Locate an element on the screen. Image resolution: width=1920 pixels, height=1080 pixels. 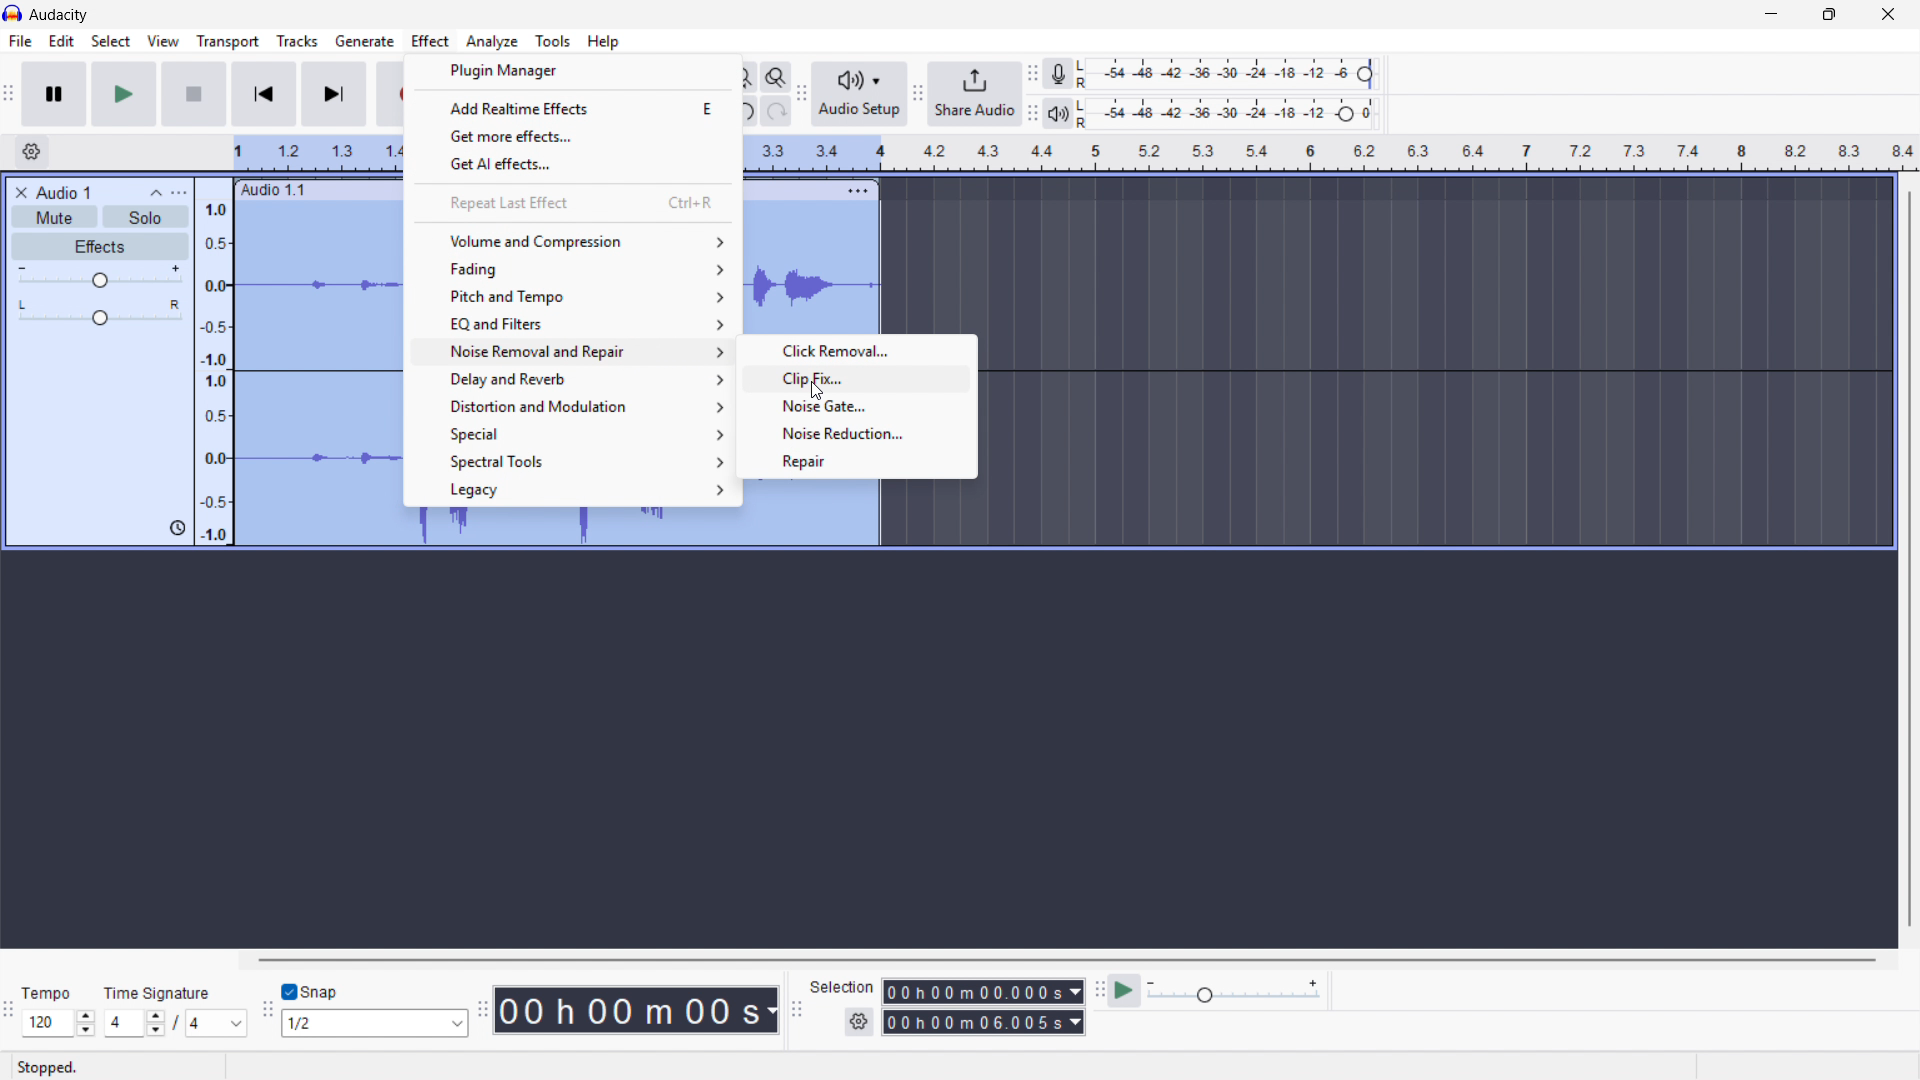
Solo is located at coordinates (146, 216).